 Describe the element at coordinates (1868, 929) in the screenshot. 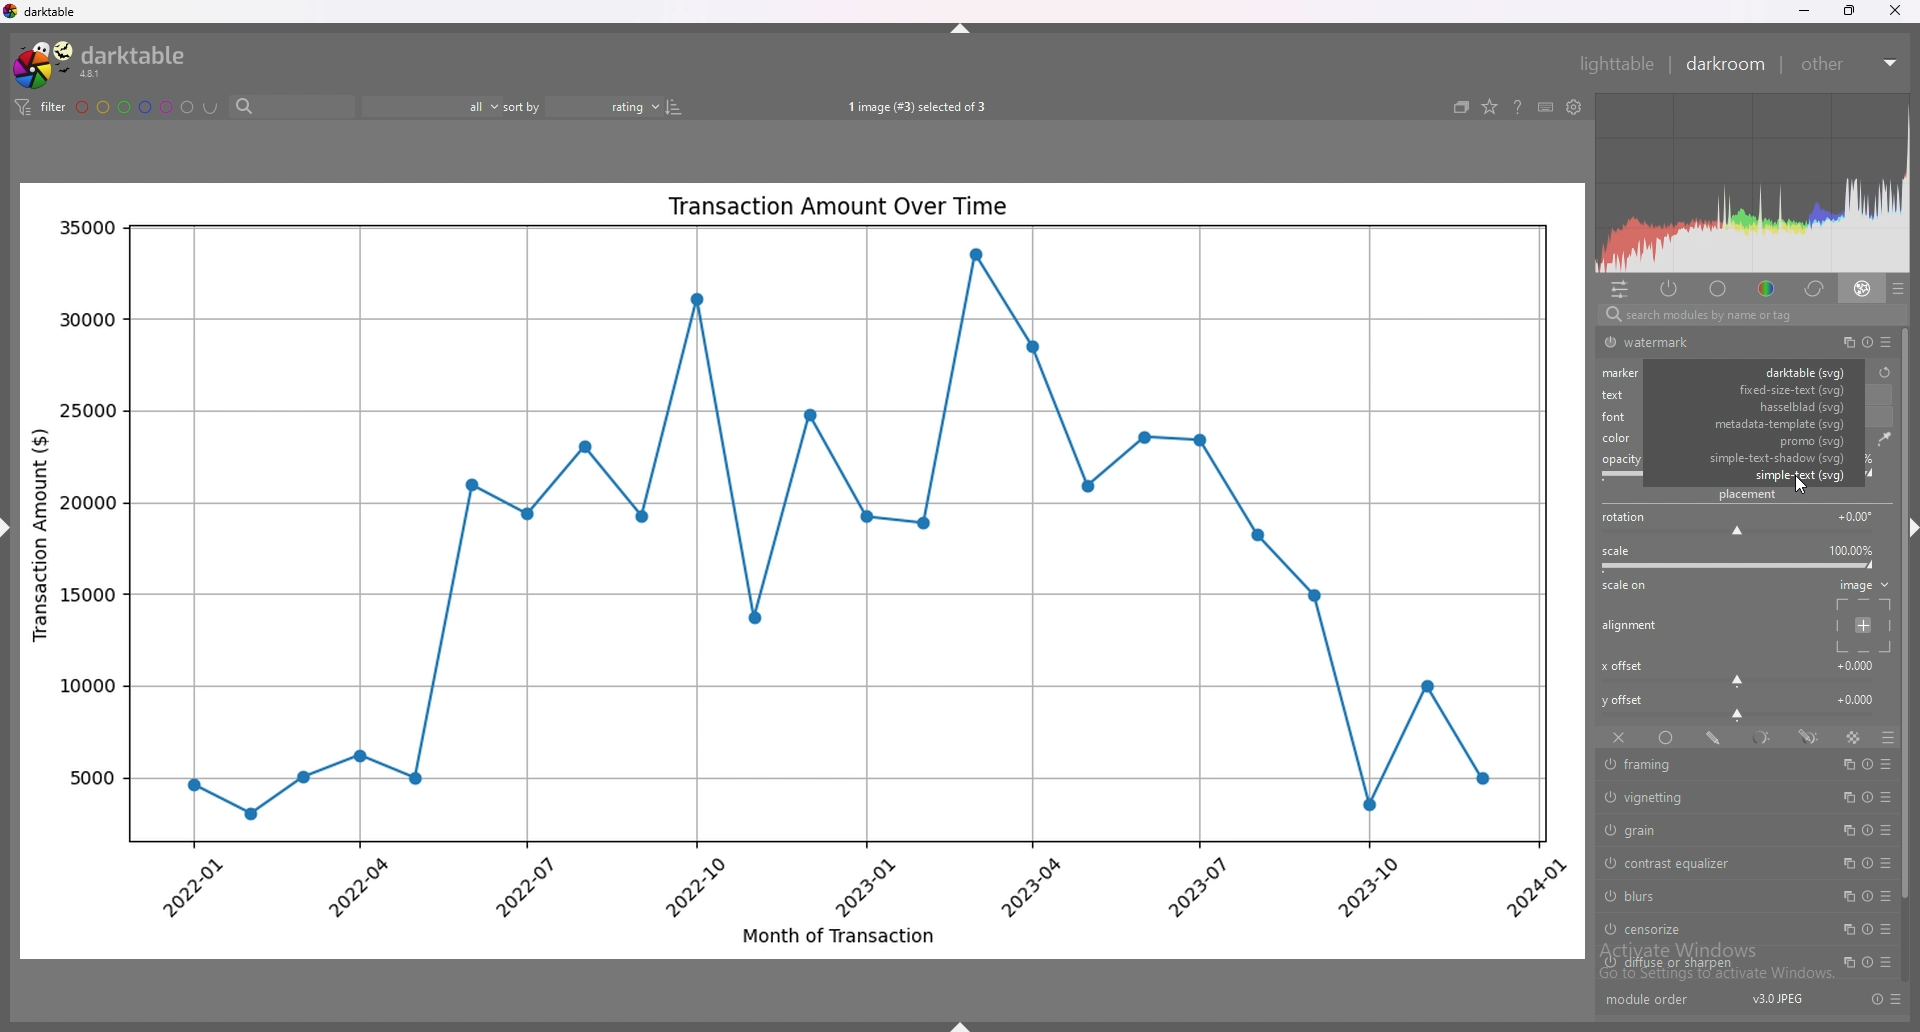

I see `reset` at that location.